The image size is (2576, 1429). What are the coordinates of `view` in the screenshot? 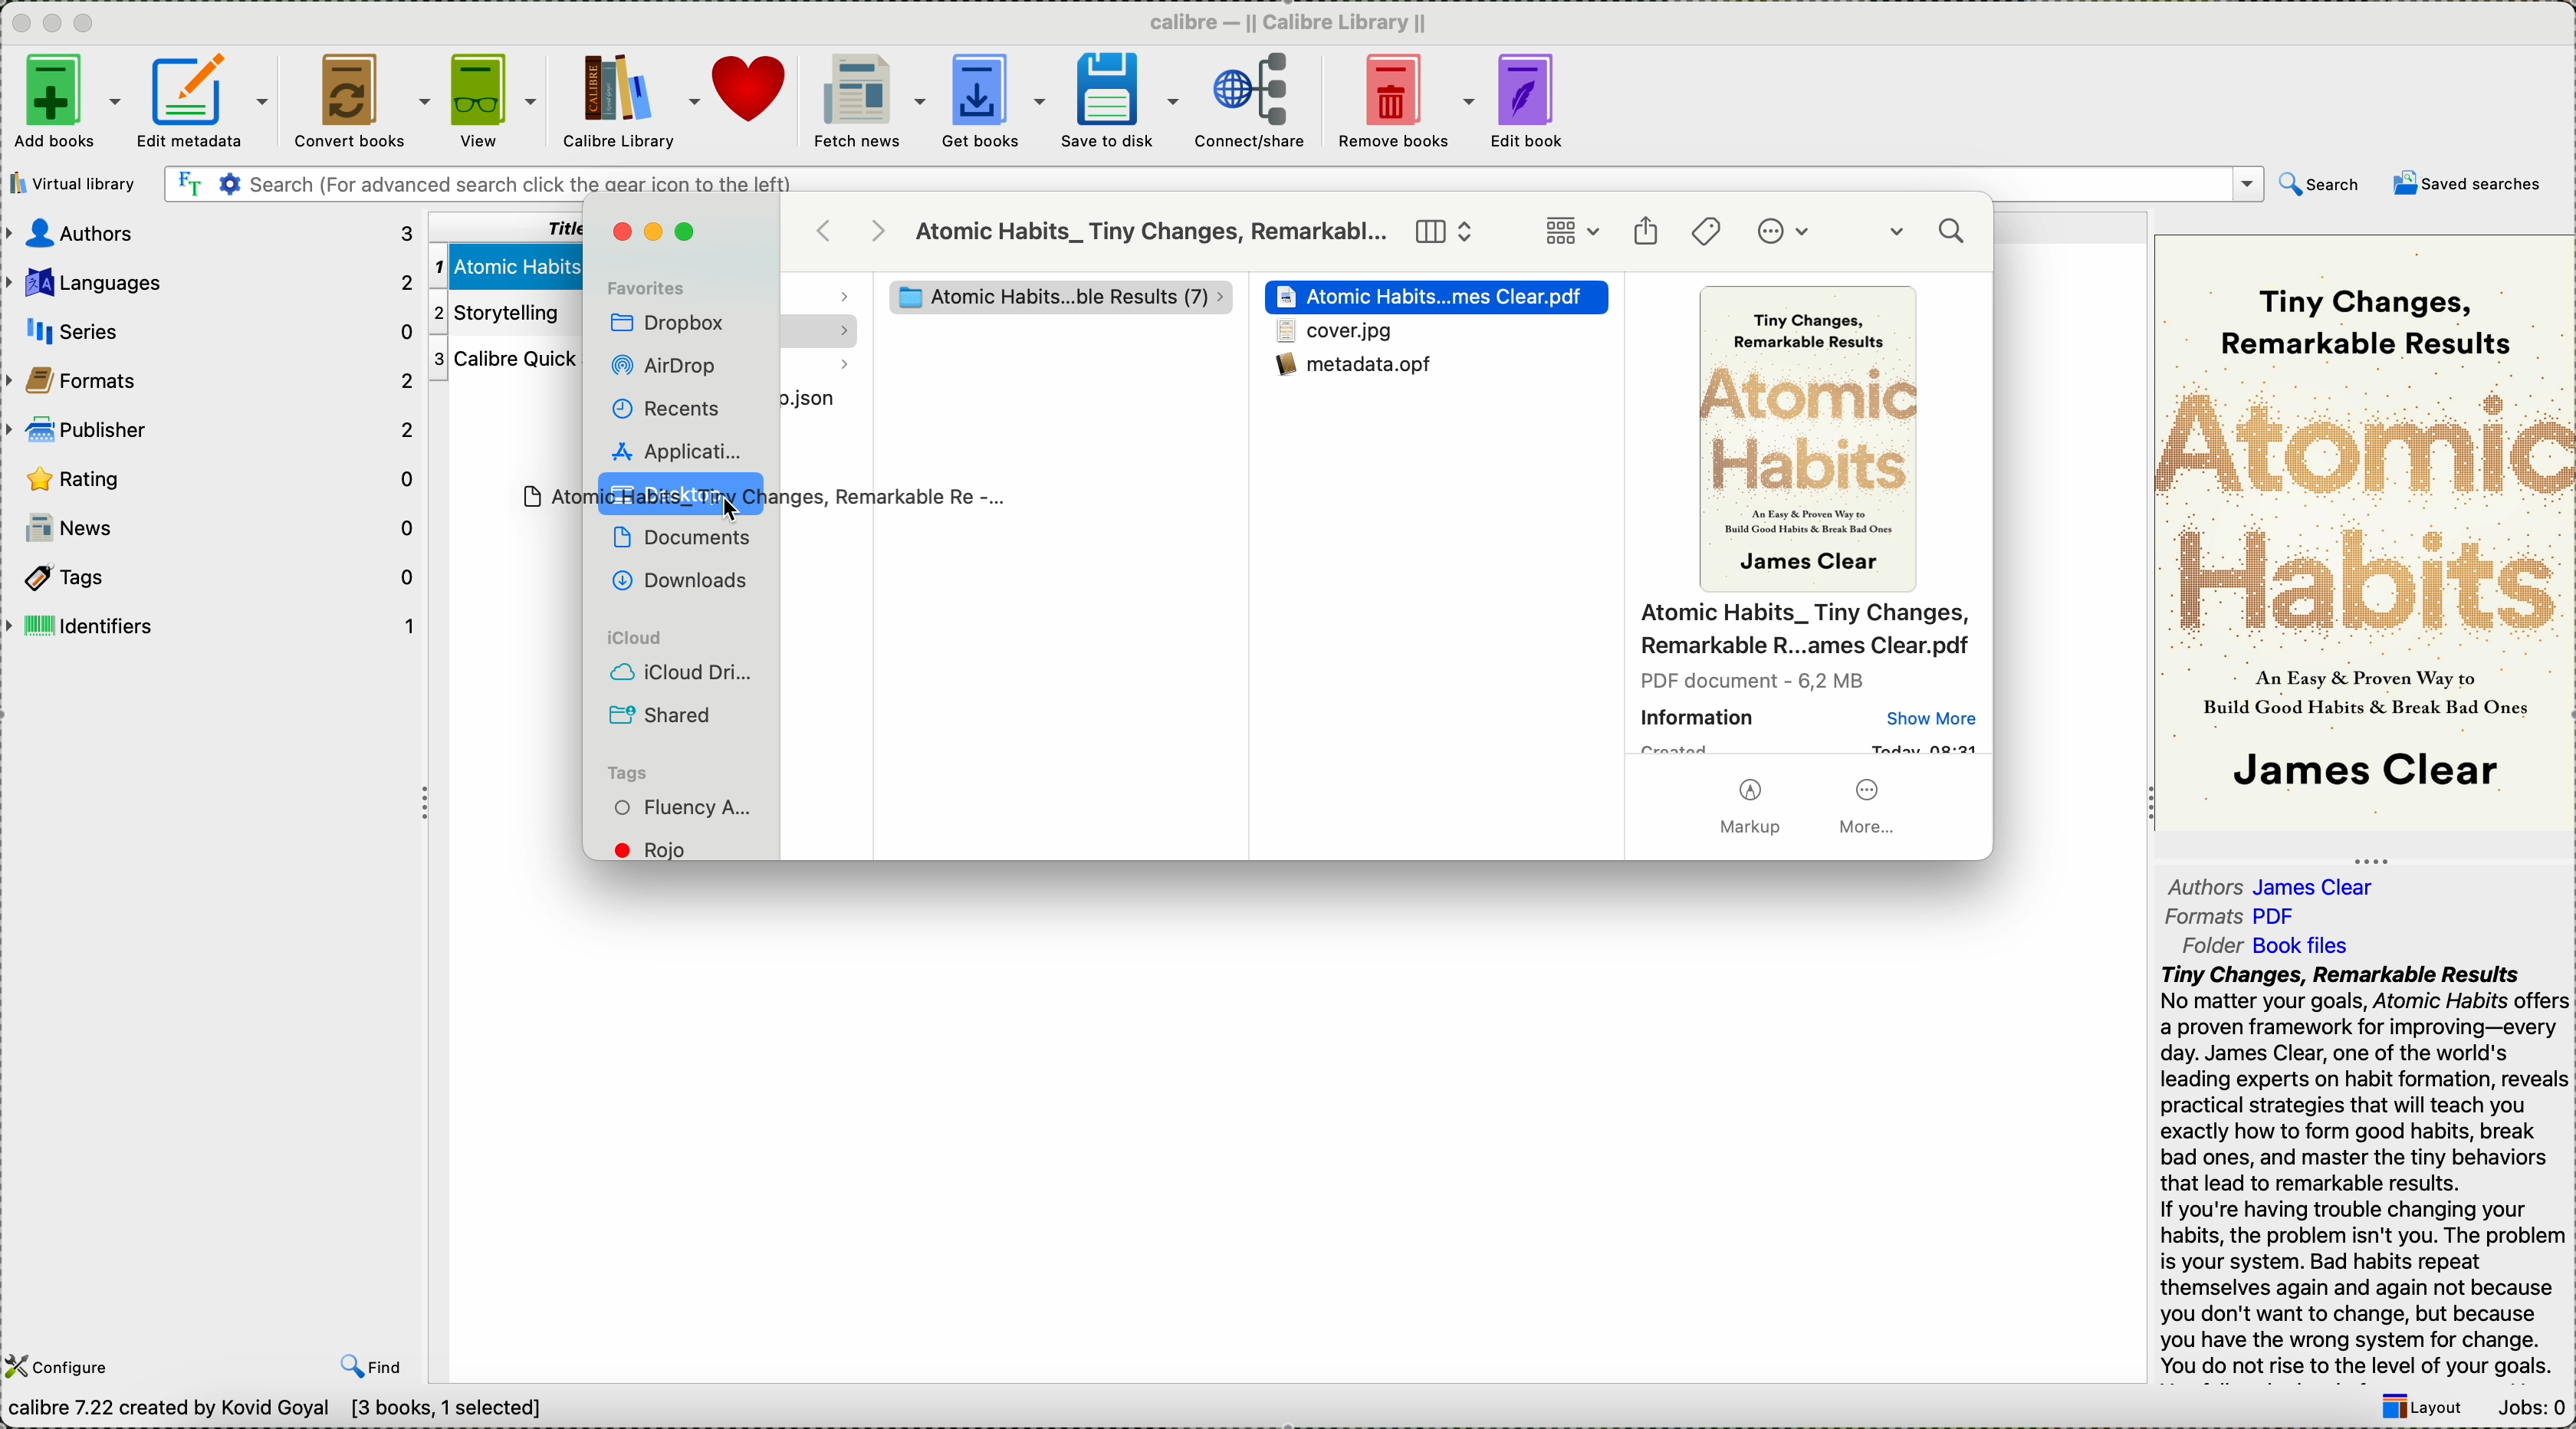 It's located at (494, 102).